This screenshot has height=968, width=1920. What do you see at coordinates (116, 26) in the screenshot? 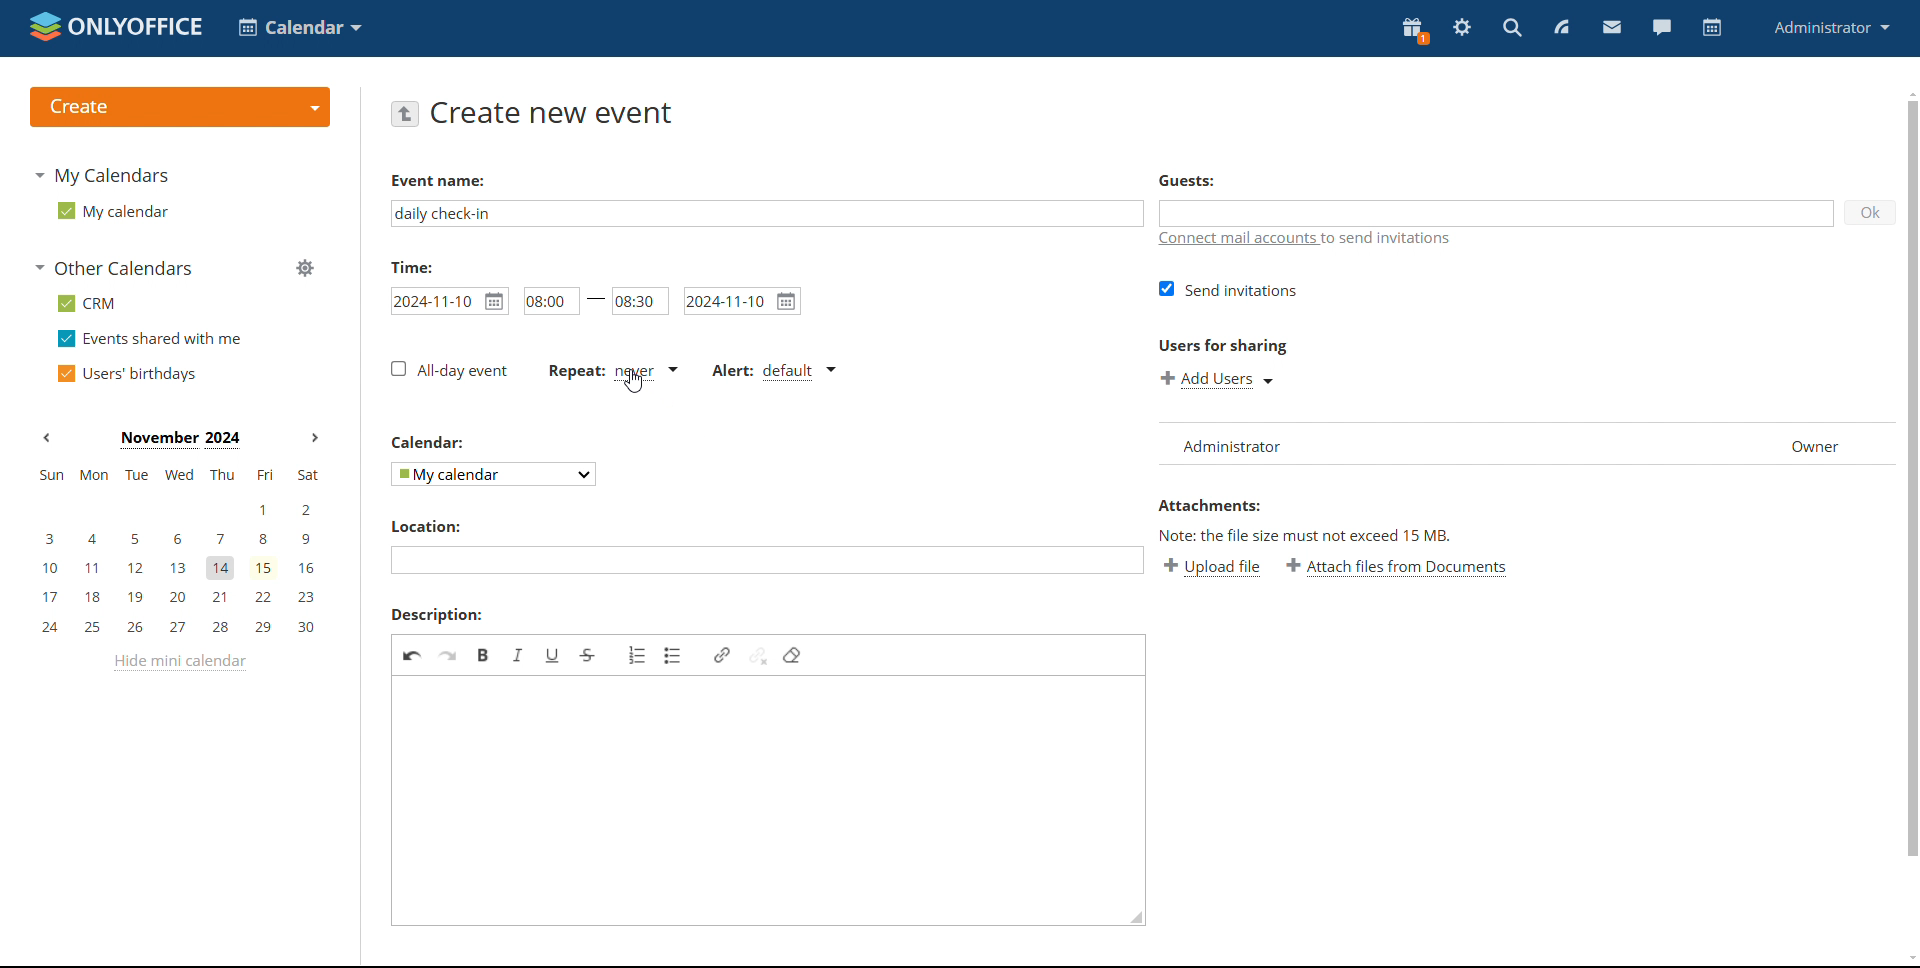
I see `logo` at bounding box center [116, 26].